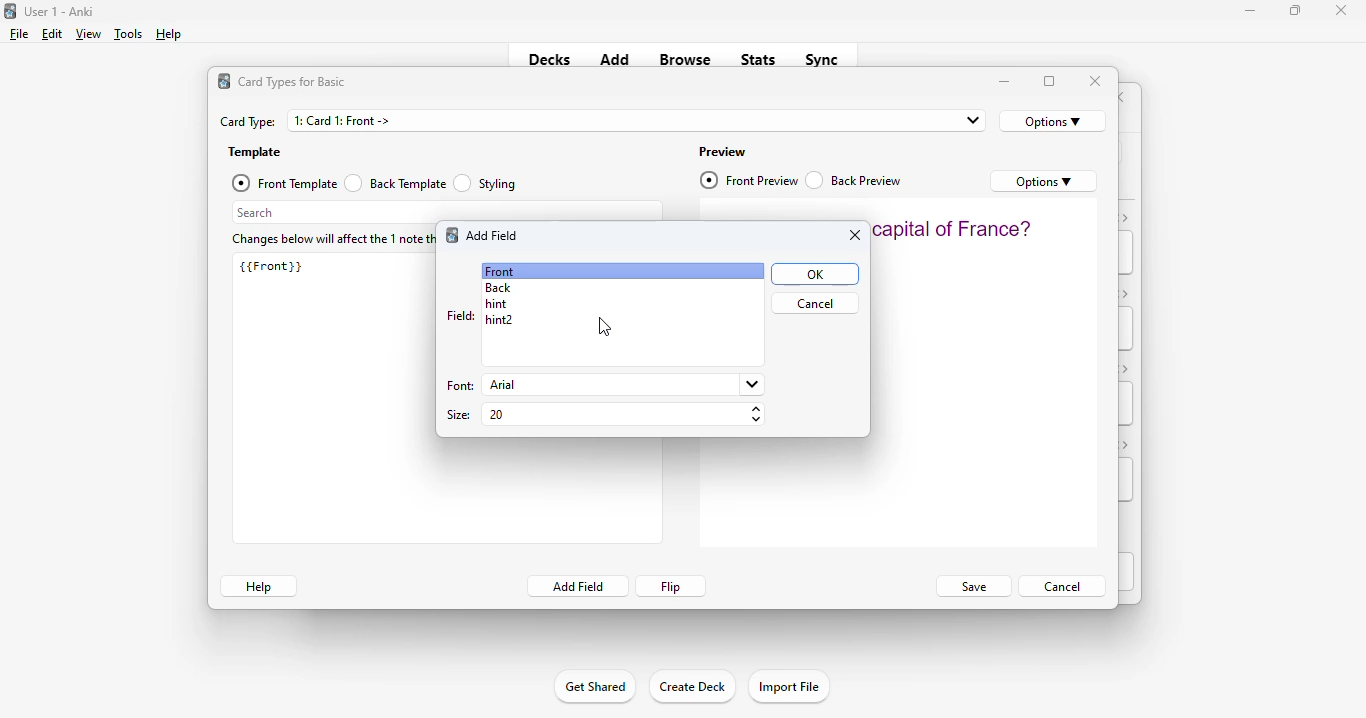 This screenshot has height=718, width=1366. What do you see at coordinates (637, 120) in the screenshot?
I see `1: Card 1: Front ->` at bounding box center [637, 120].